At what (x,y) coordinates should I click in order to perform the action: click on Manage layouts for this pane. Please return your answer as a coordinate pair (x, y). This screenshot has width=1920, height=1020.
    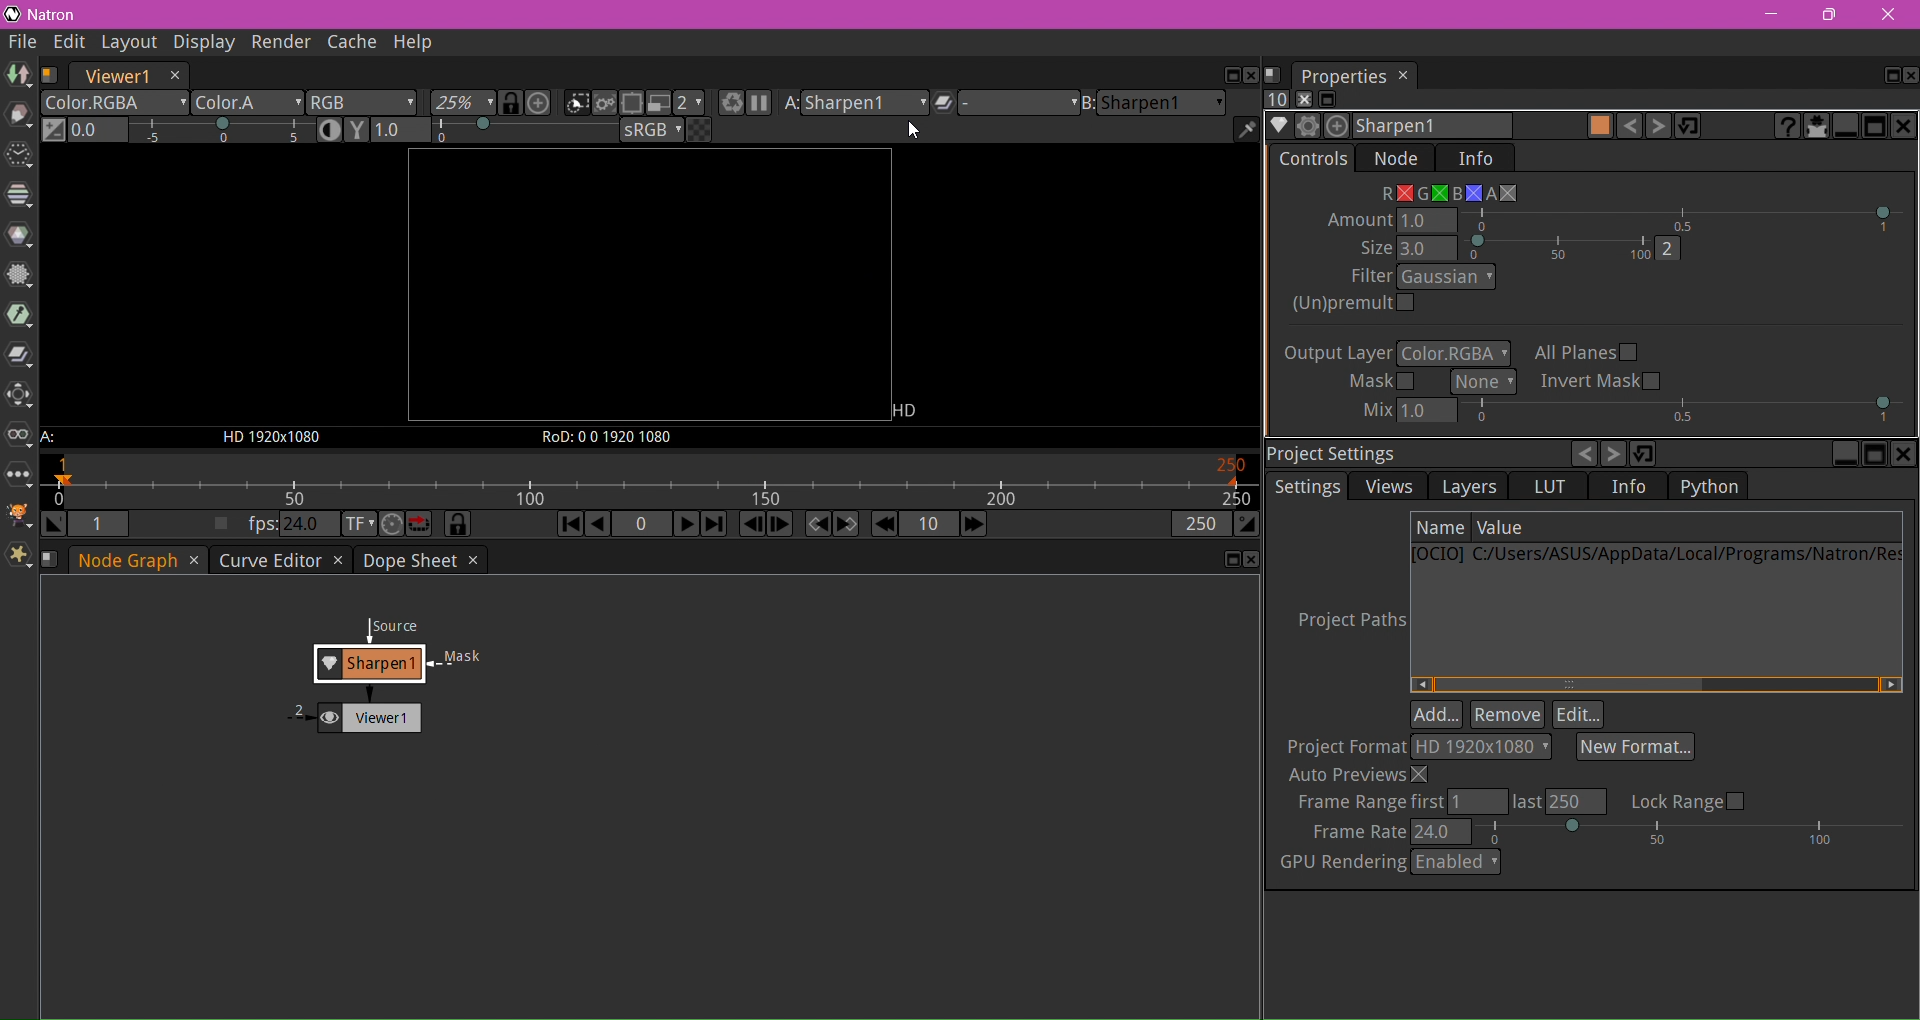
    Looking at the image, I should click on (51, 75).